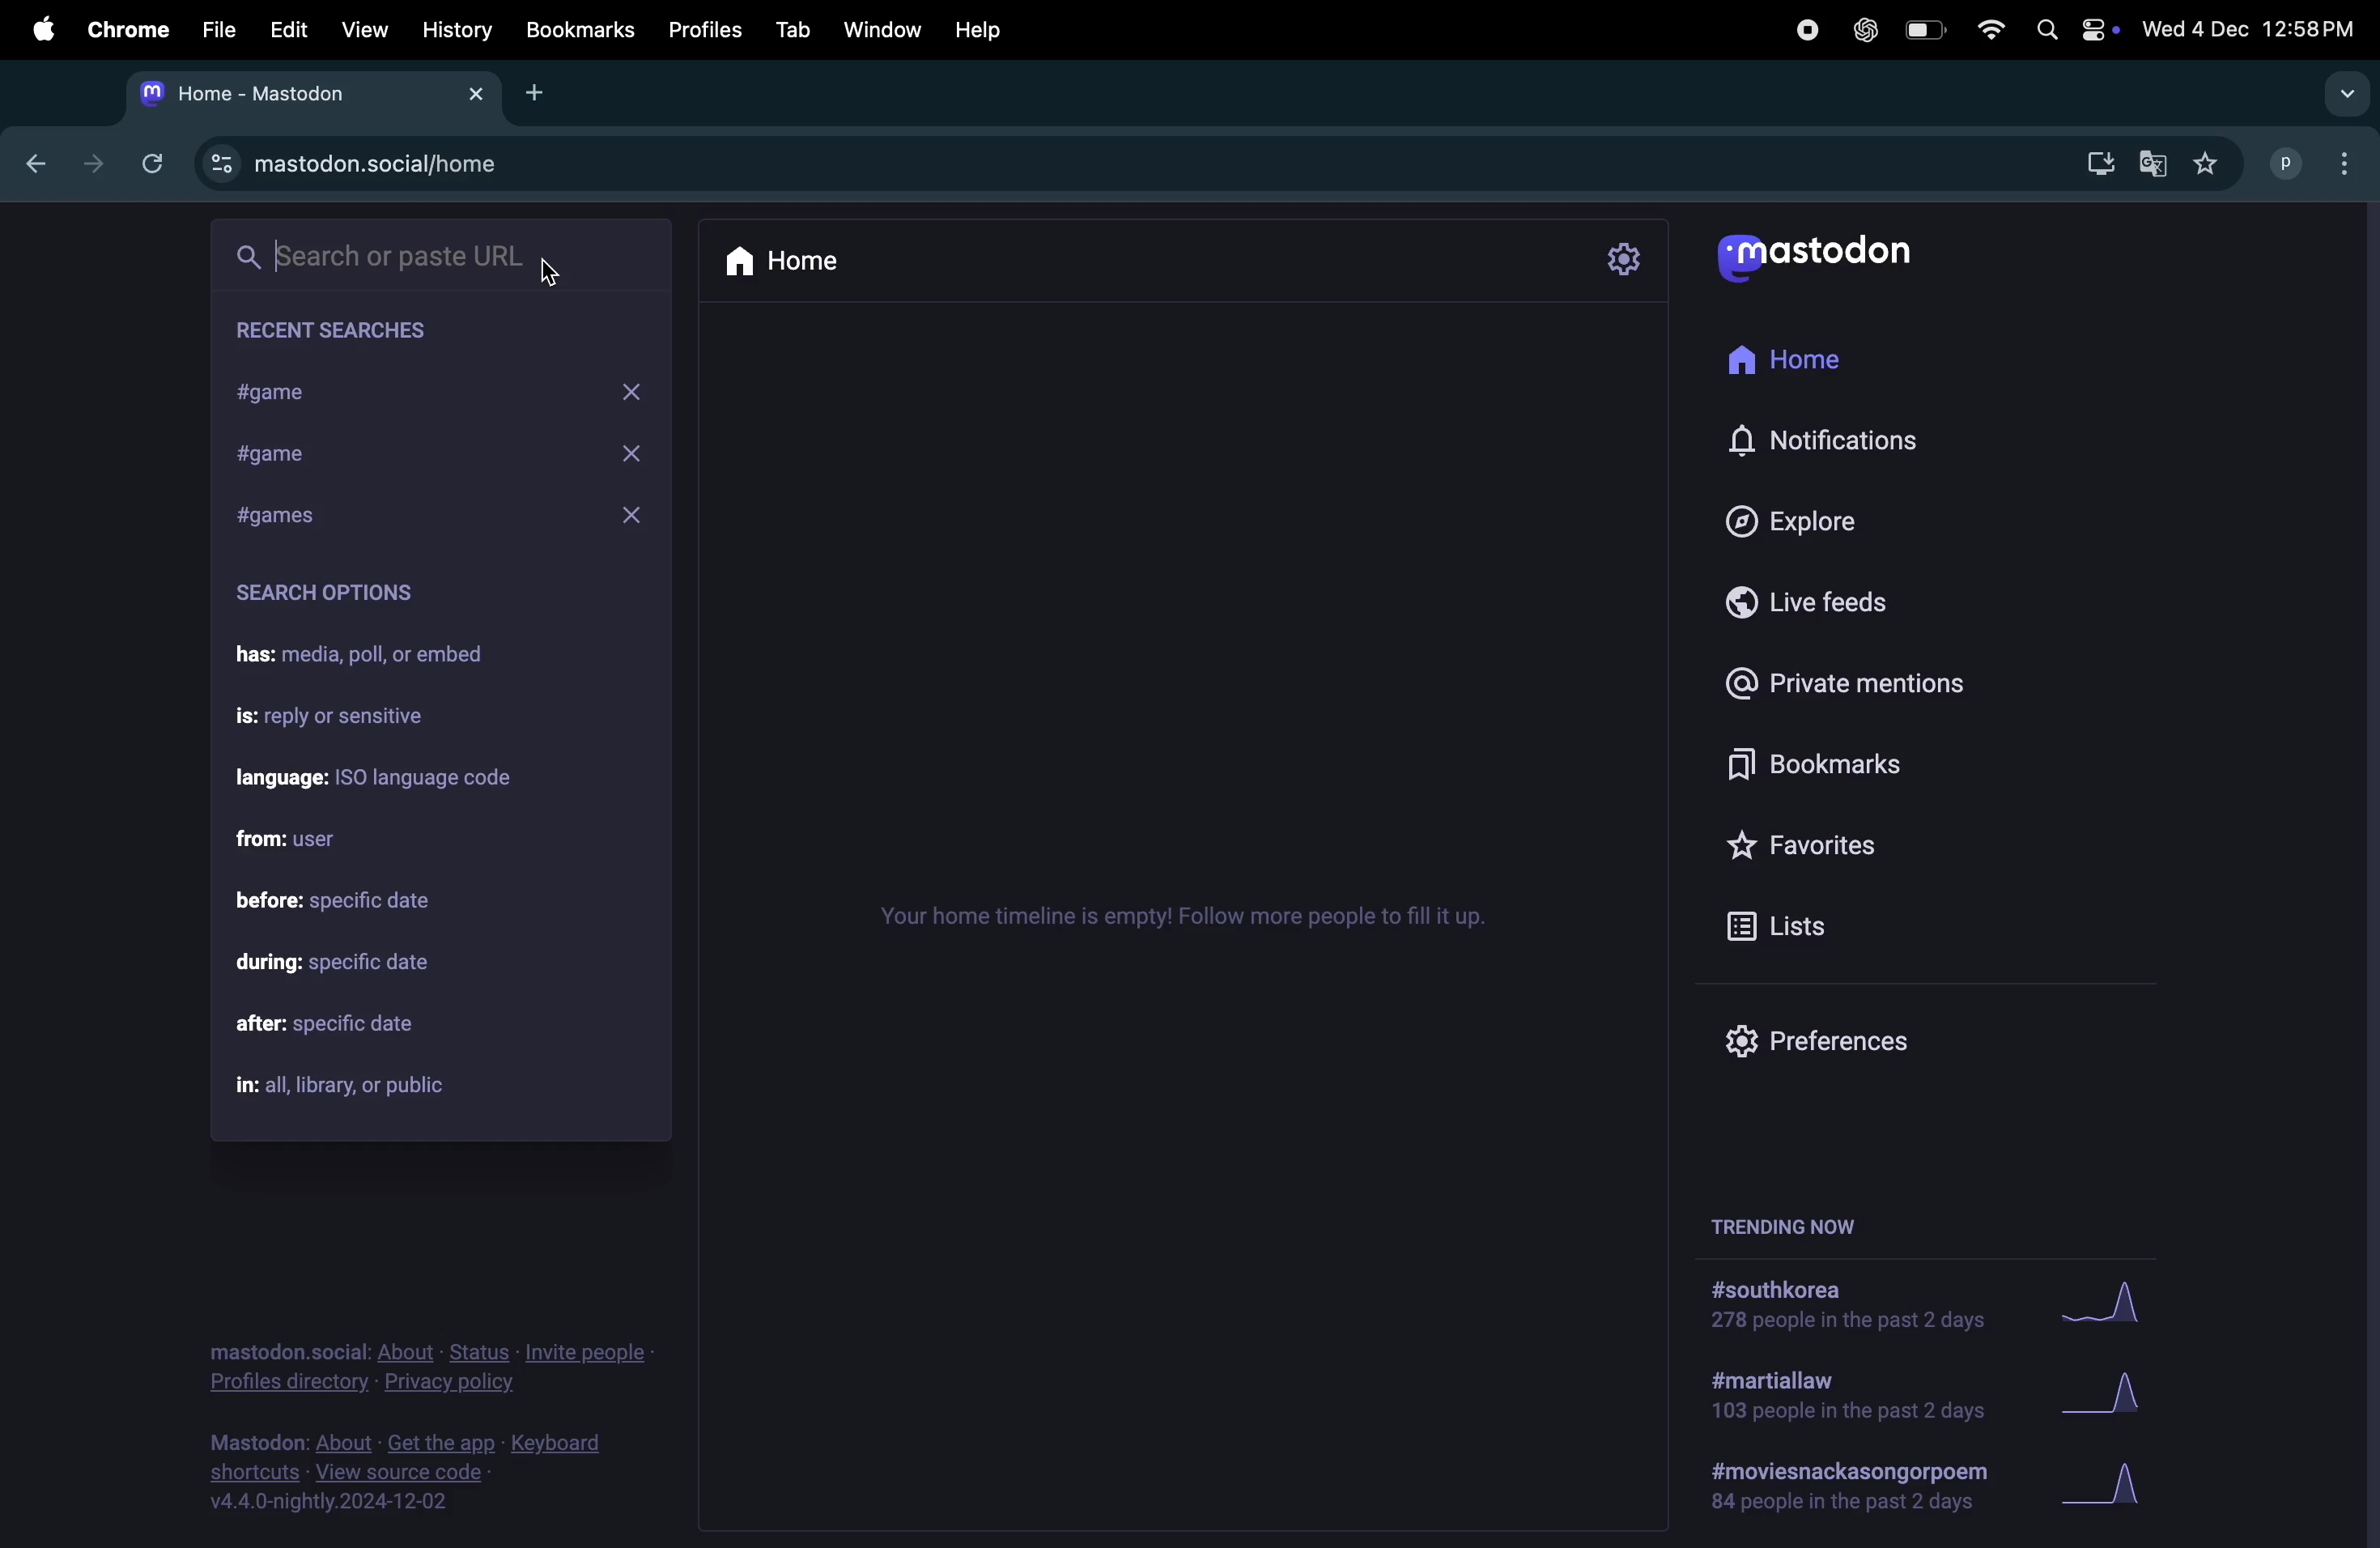  What do you see at coordinates (555, 270) in the screenshot?
I see `cursor` at bounding box center [555, 270].